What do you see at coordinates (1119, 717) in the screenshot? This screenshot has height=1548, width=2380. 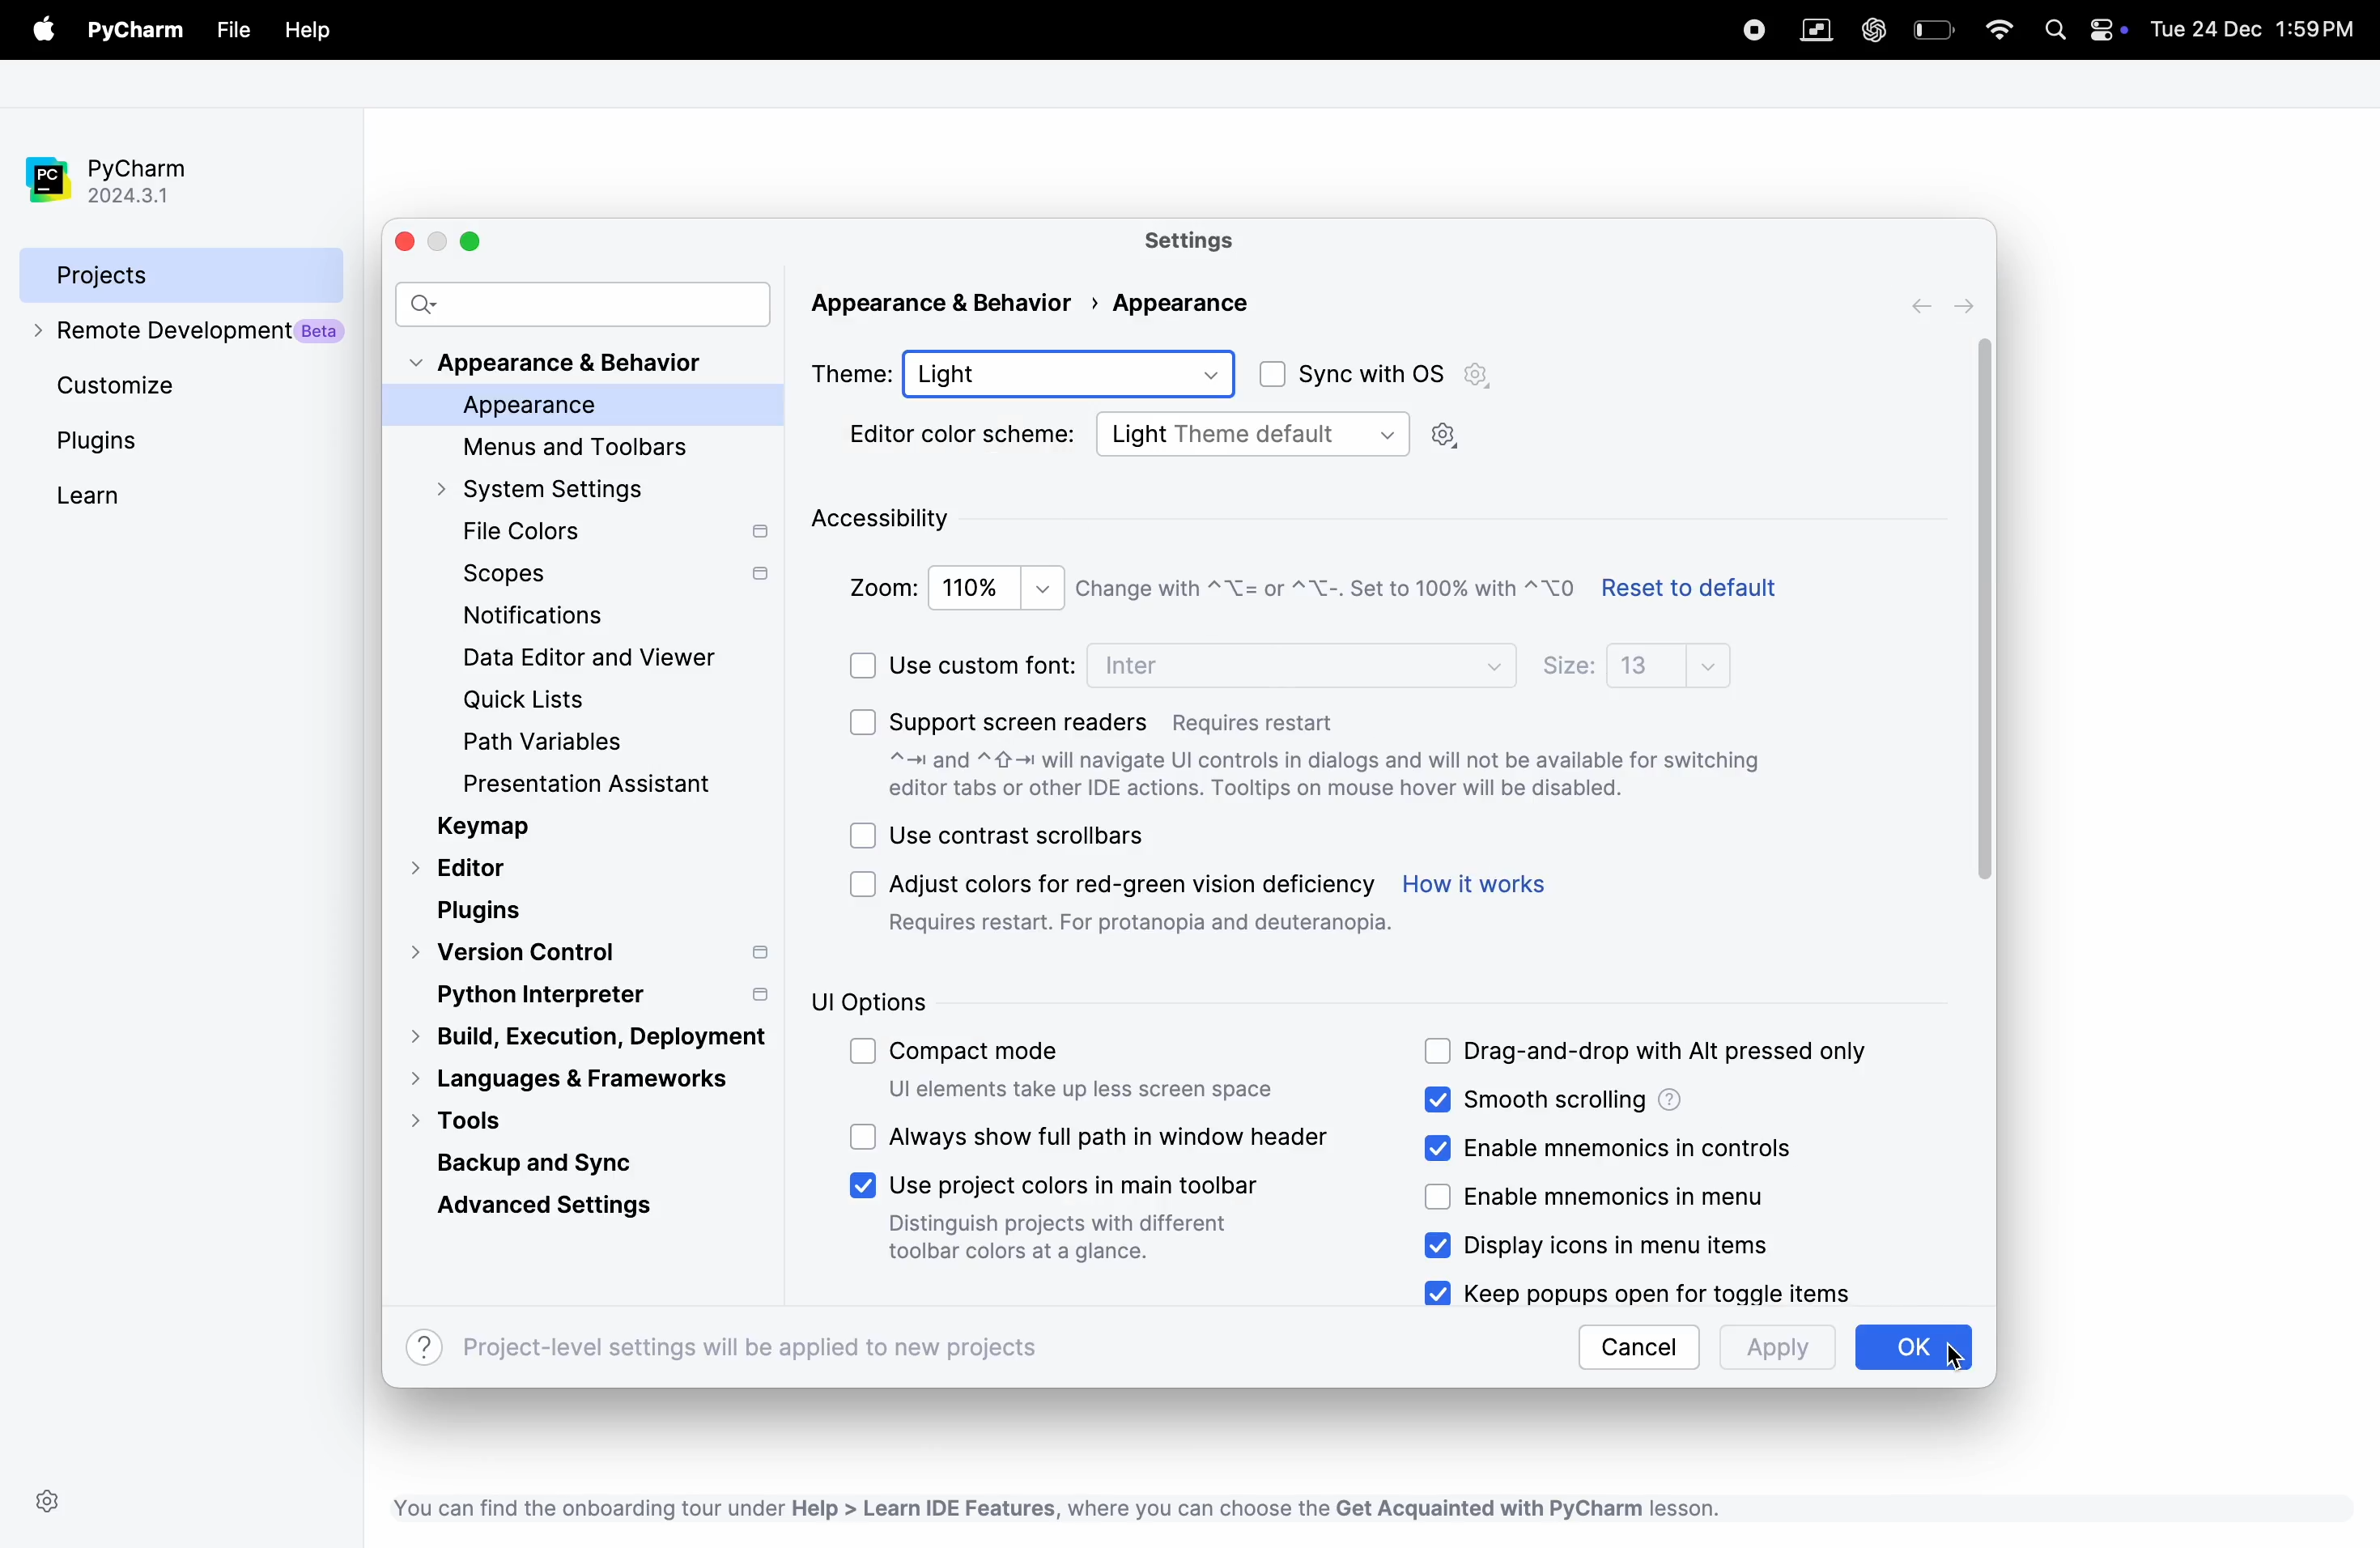 I see `support screen readers` at bounding box center [1119, 717].